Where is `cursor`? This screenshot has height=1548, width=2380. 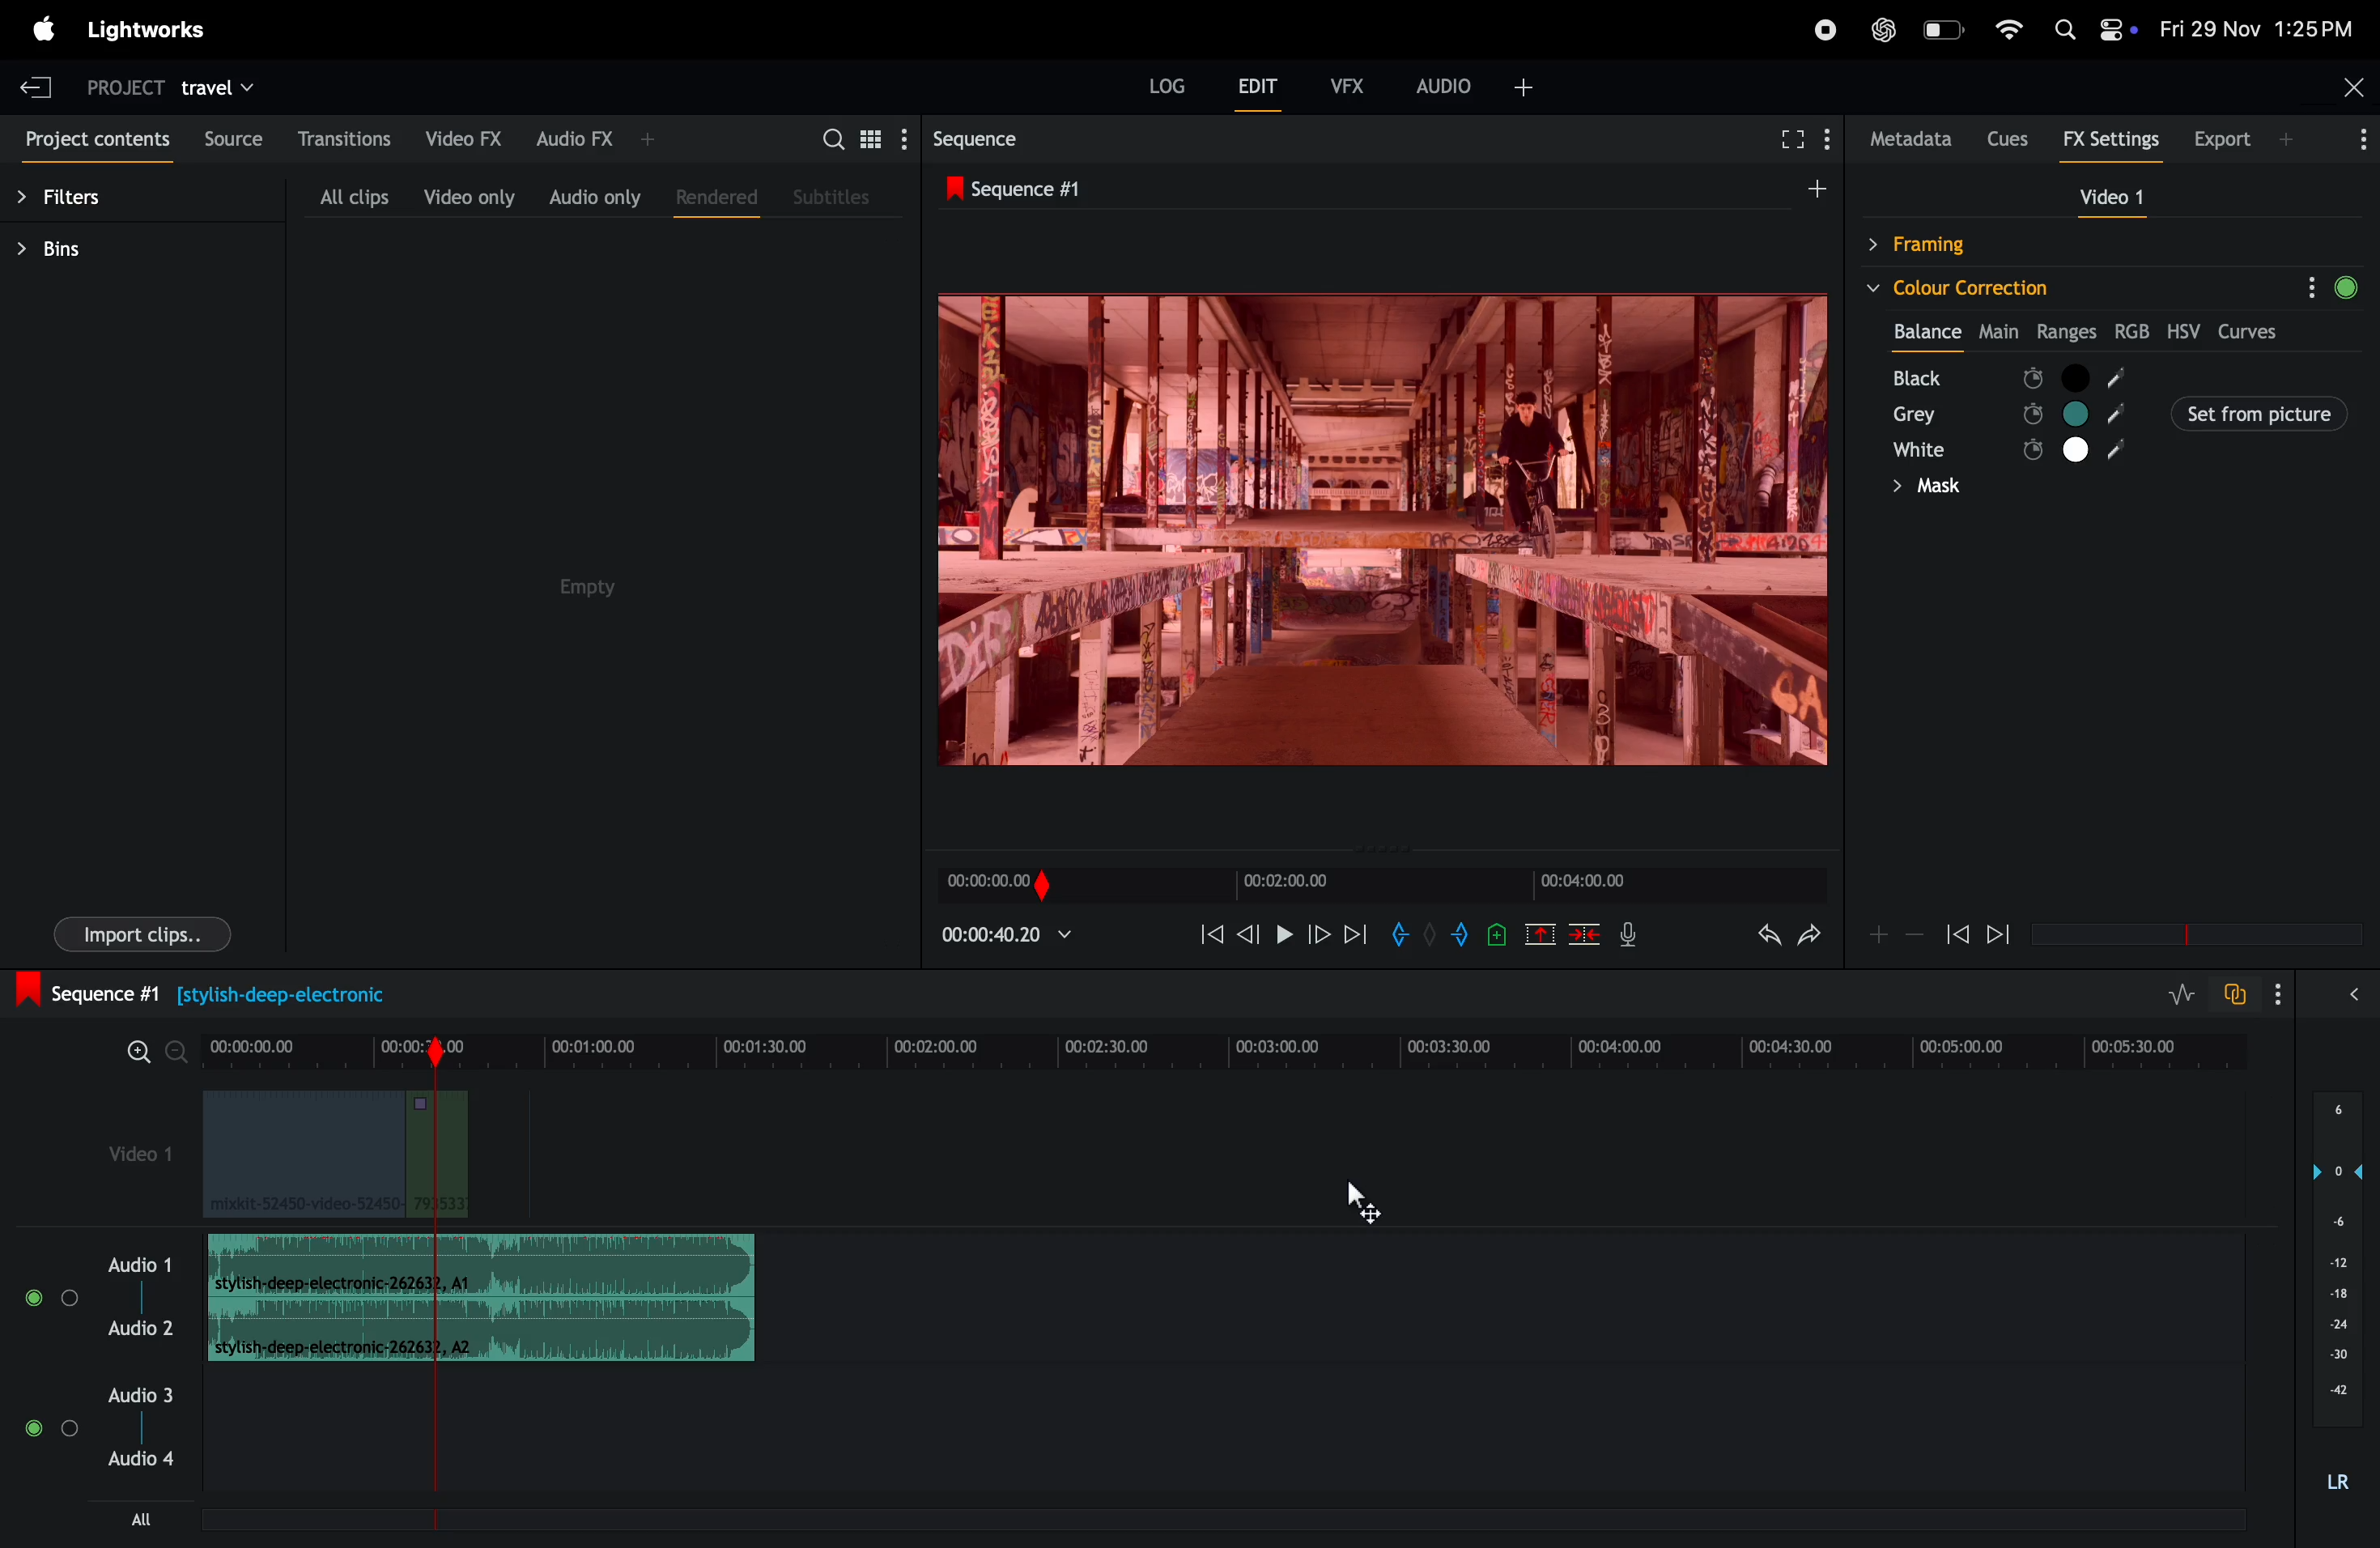
cursor is located at coordinates (1365, 1203).